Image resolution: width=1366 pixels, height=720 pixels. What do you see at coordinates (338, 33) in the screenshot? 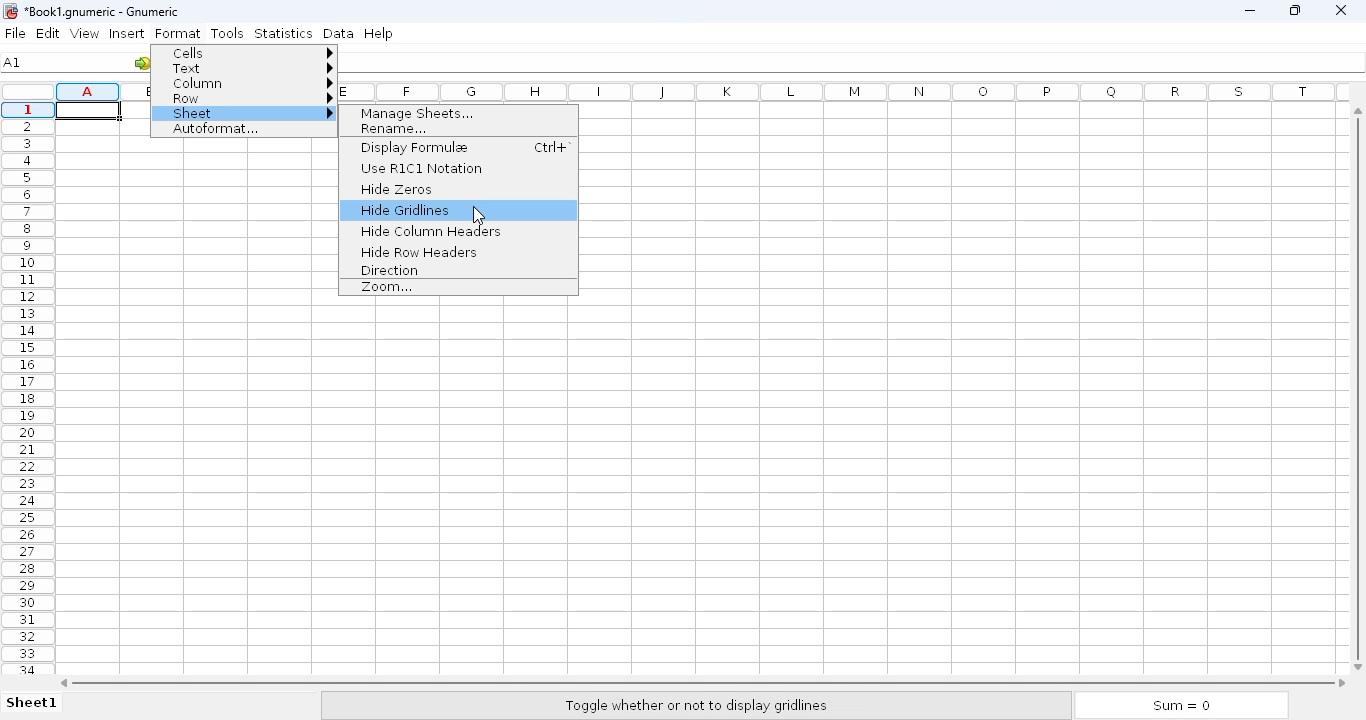
I see `data` at bounding box center [338, 33].